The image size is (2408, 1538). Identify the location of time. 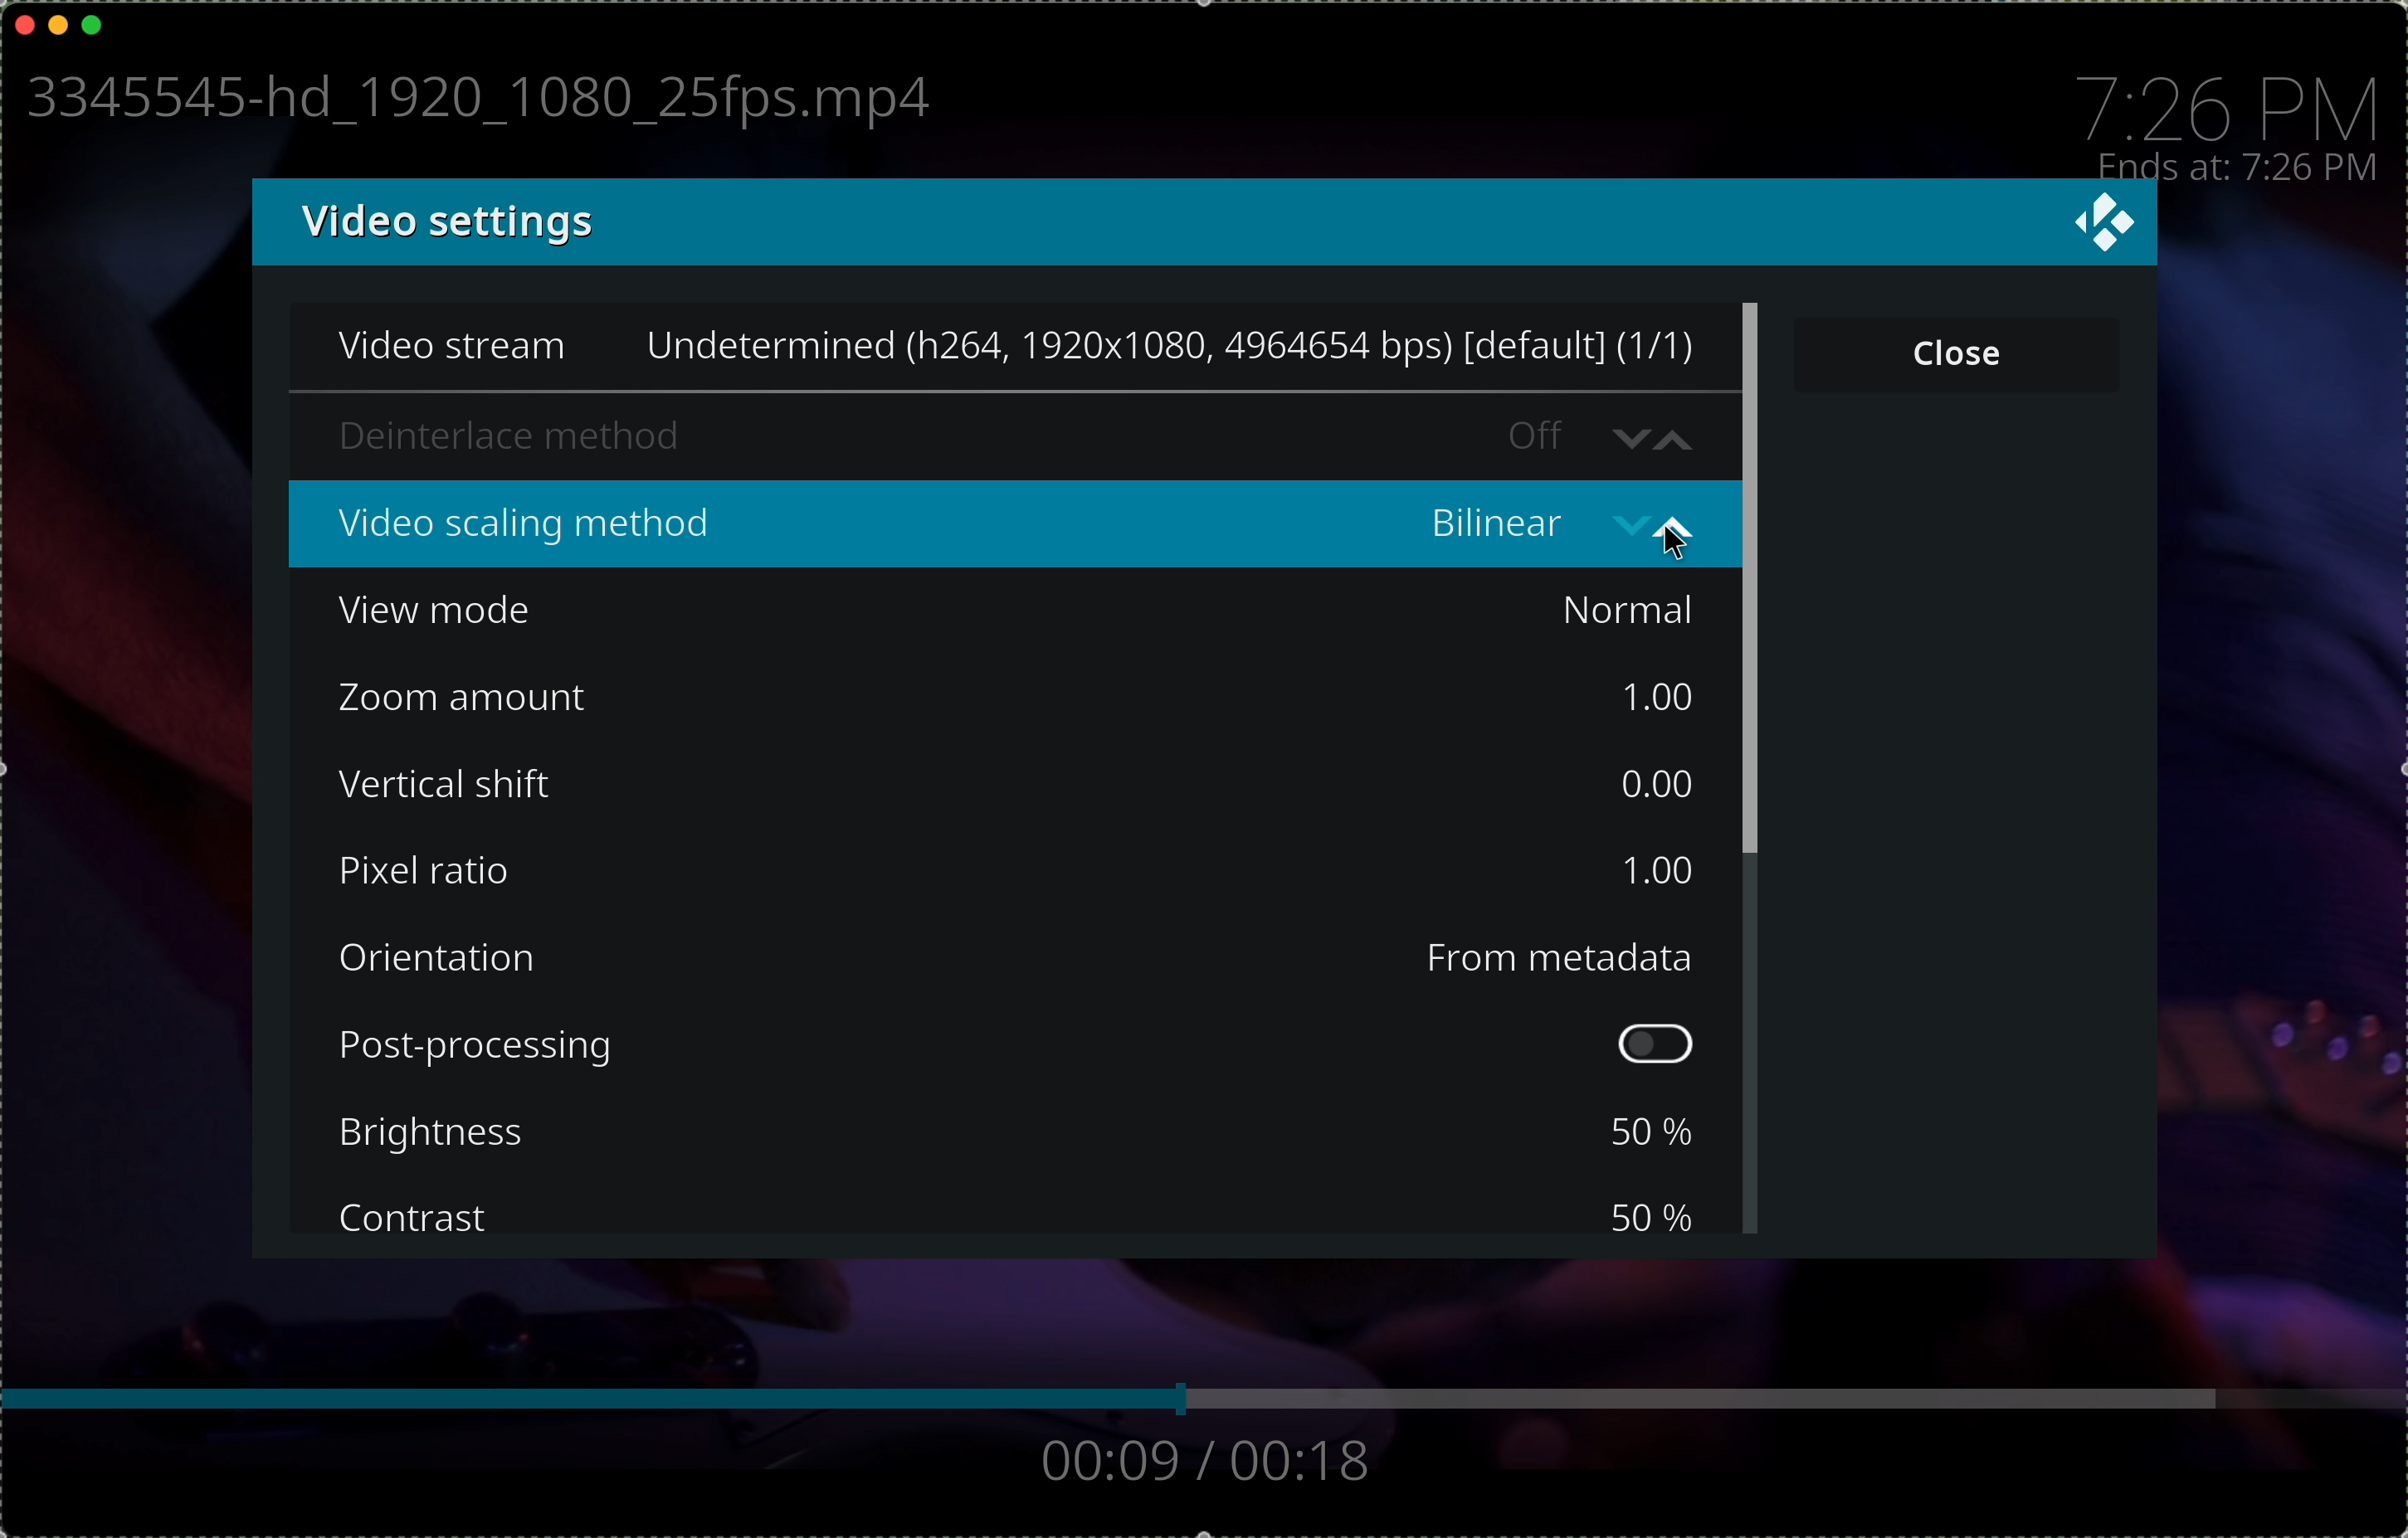
(2231, 101).